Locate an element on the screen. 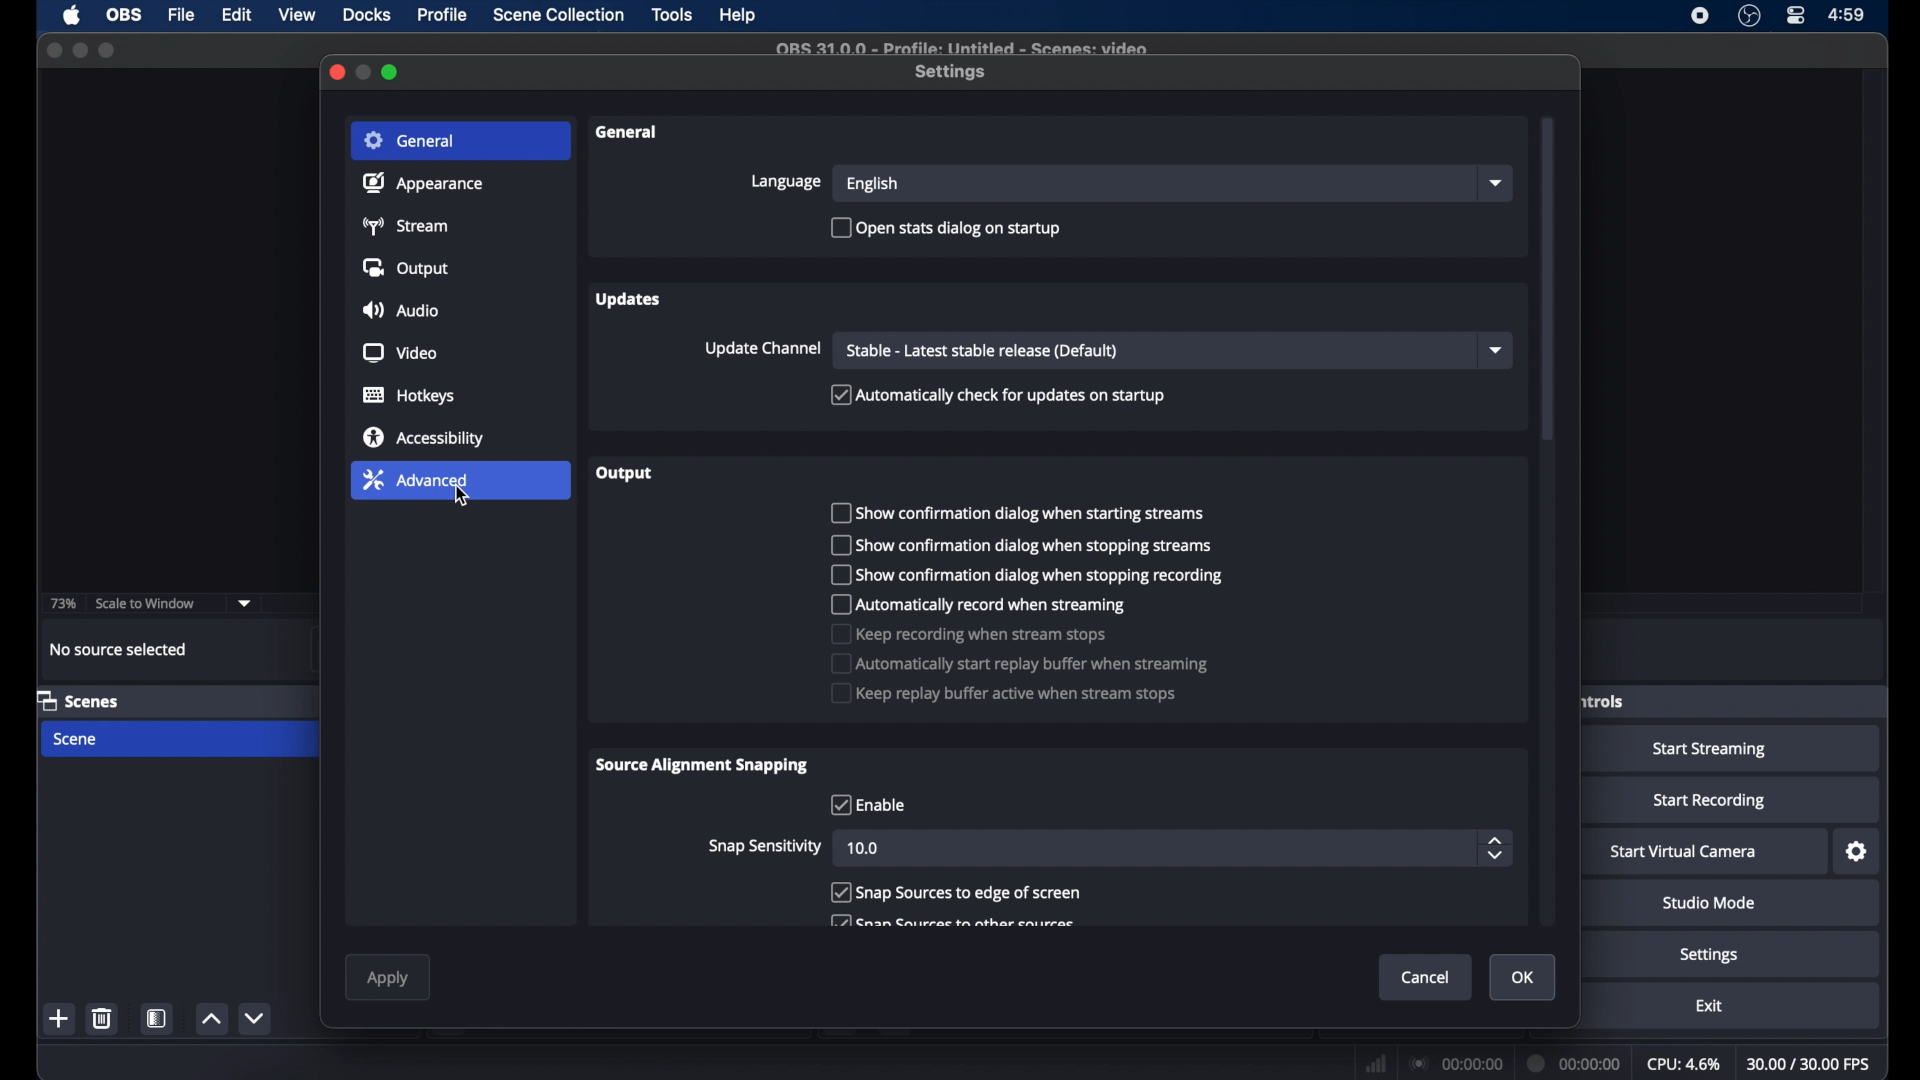  edit is located at coordinates (235, 15).